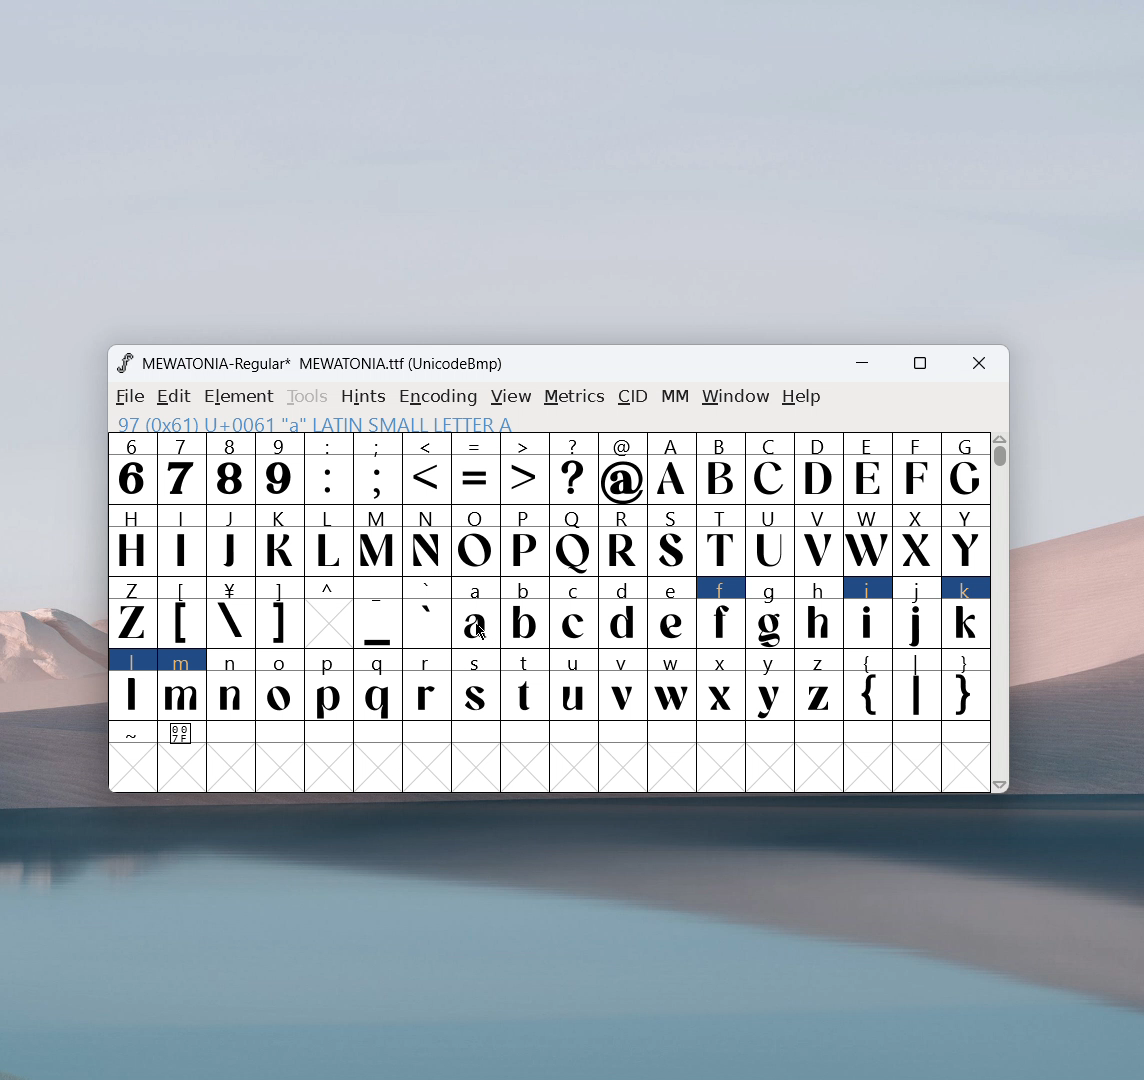 The height and width of the screenshot is (1080, 1144). What do you see at coordinates (131, 611) in the screenshot?
I see `Z` at bounding box center [131, 611].